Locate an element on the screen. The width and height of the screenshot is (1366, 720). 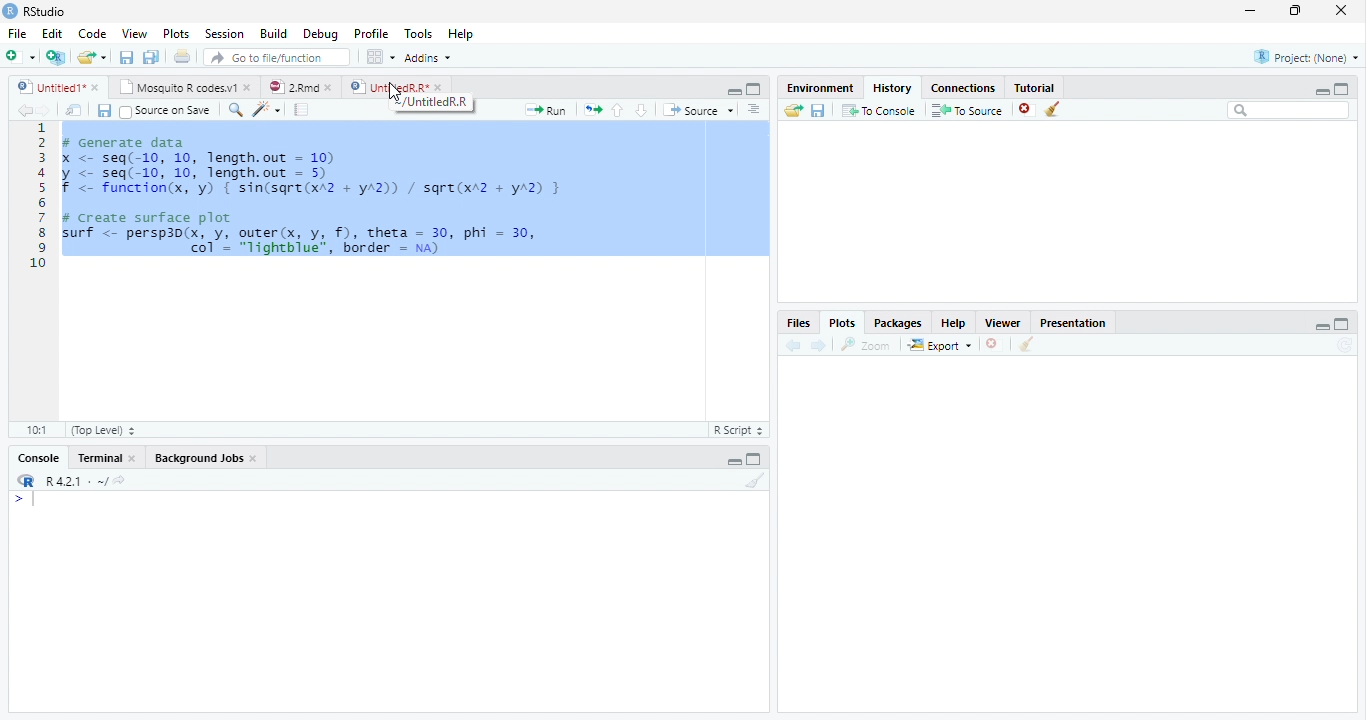
maximize is located at coordinates (1343, 324).